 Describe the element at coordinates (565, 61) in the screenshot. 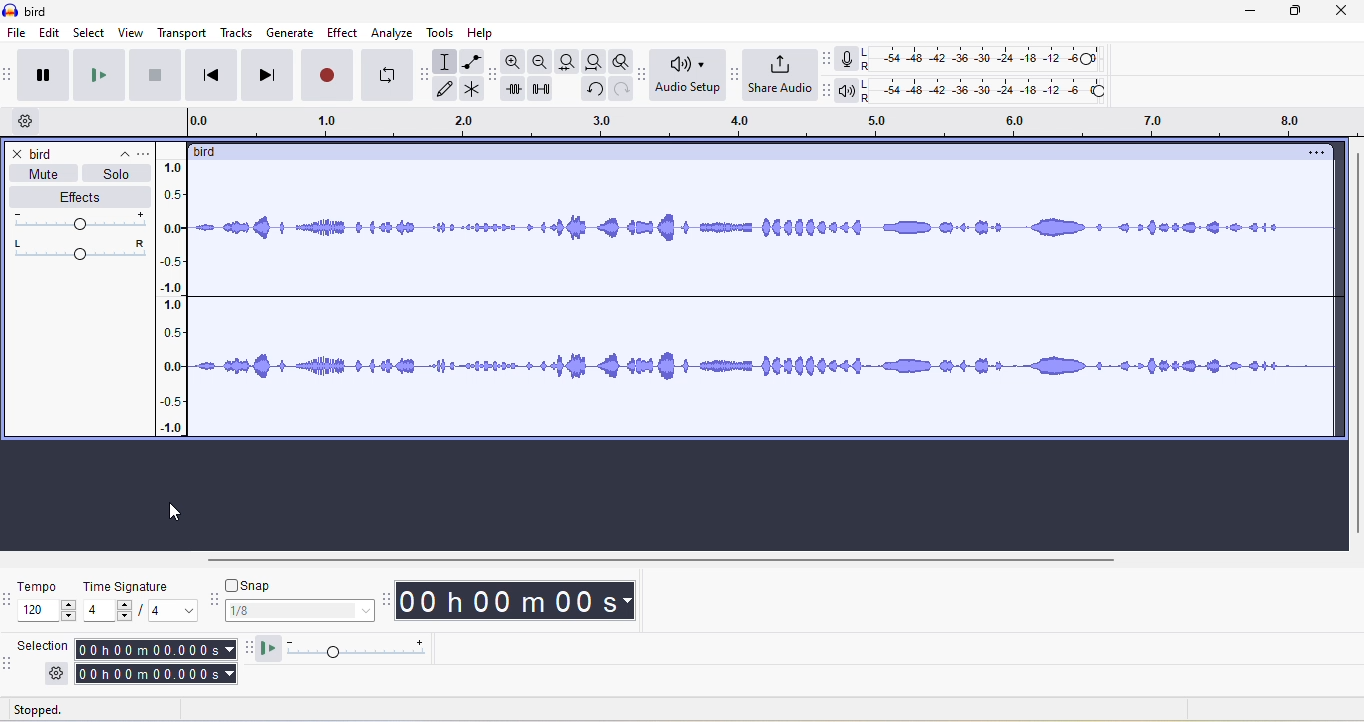

I see `fit selection to width` at that location.